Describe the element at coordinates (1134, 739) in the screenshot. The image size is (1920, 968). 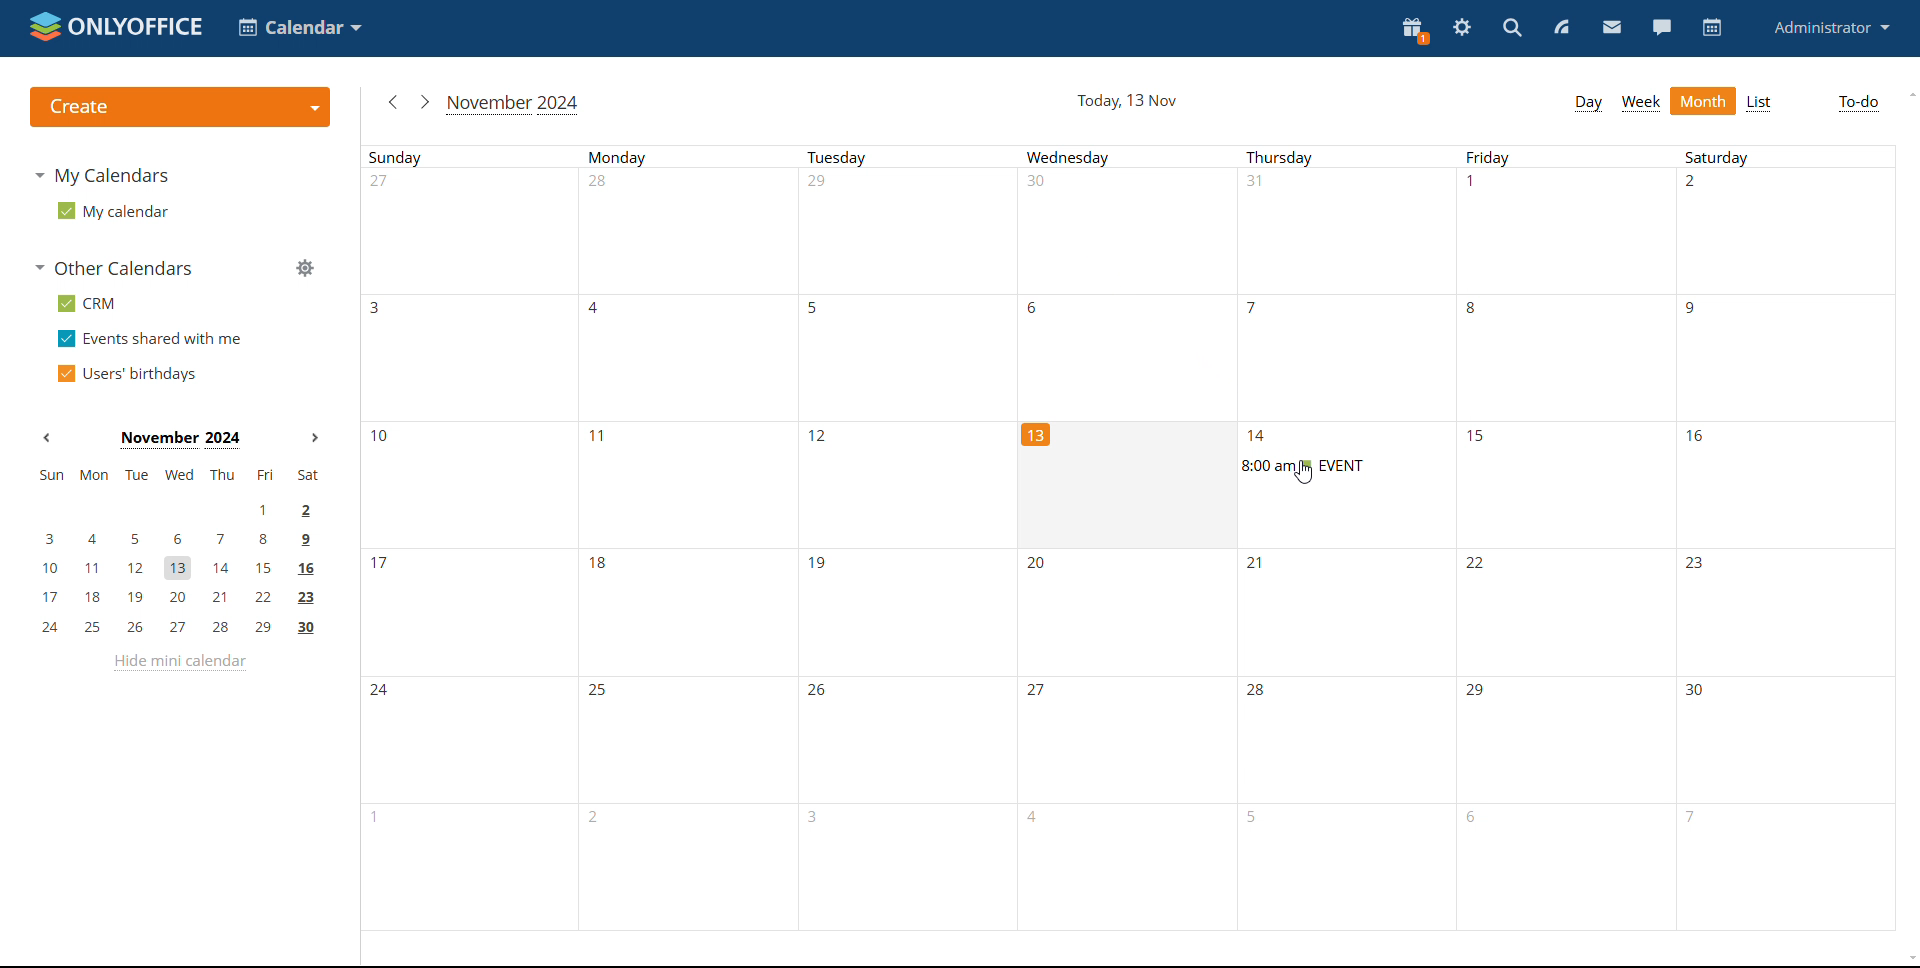
I see `Dates of the month` at that location.